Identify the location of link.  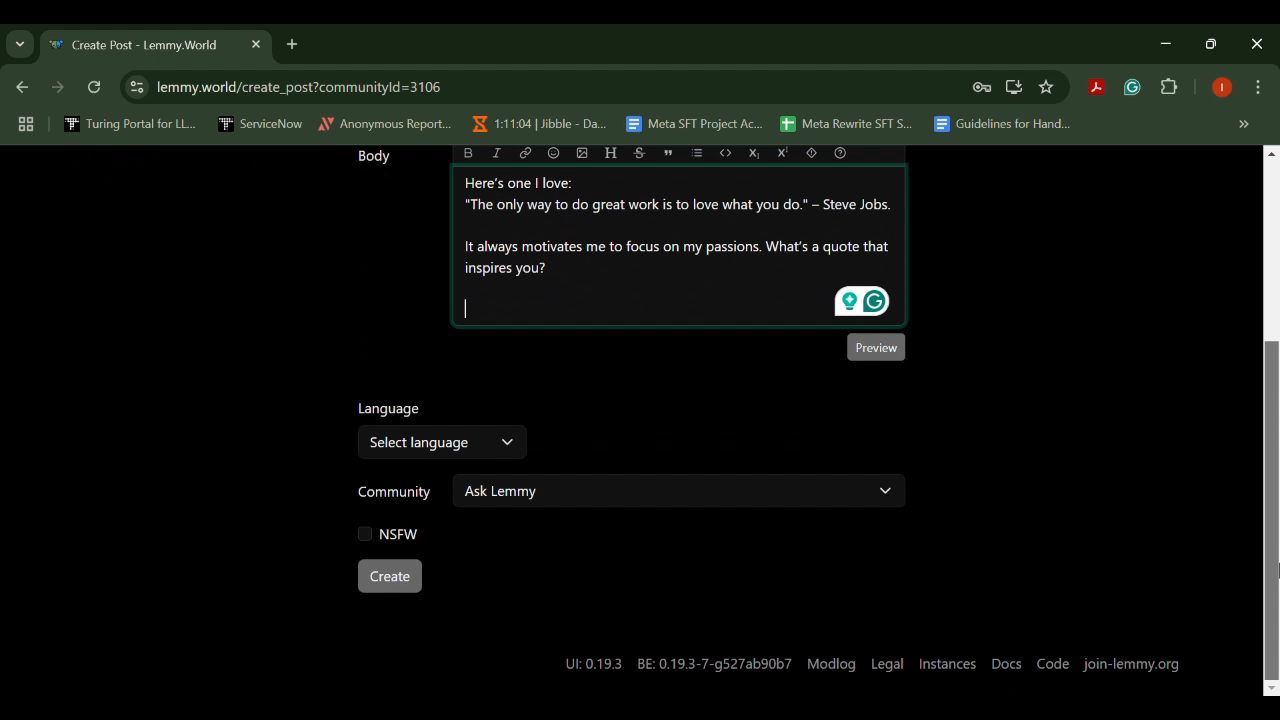
(525, 153).